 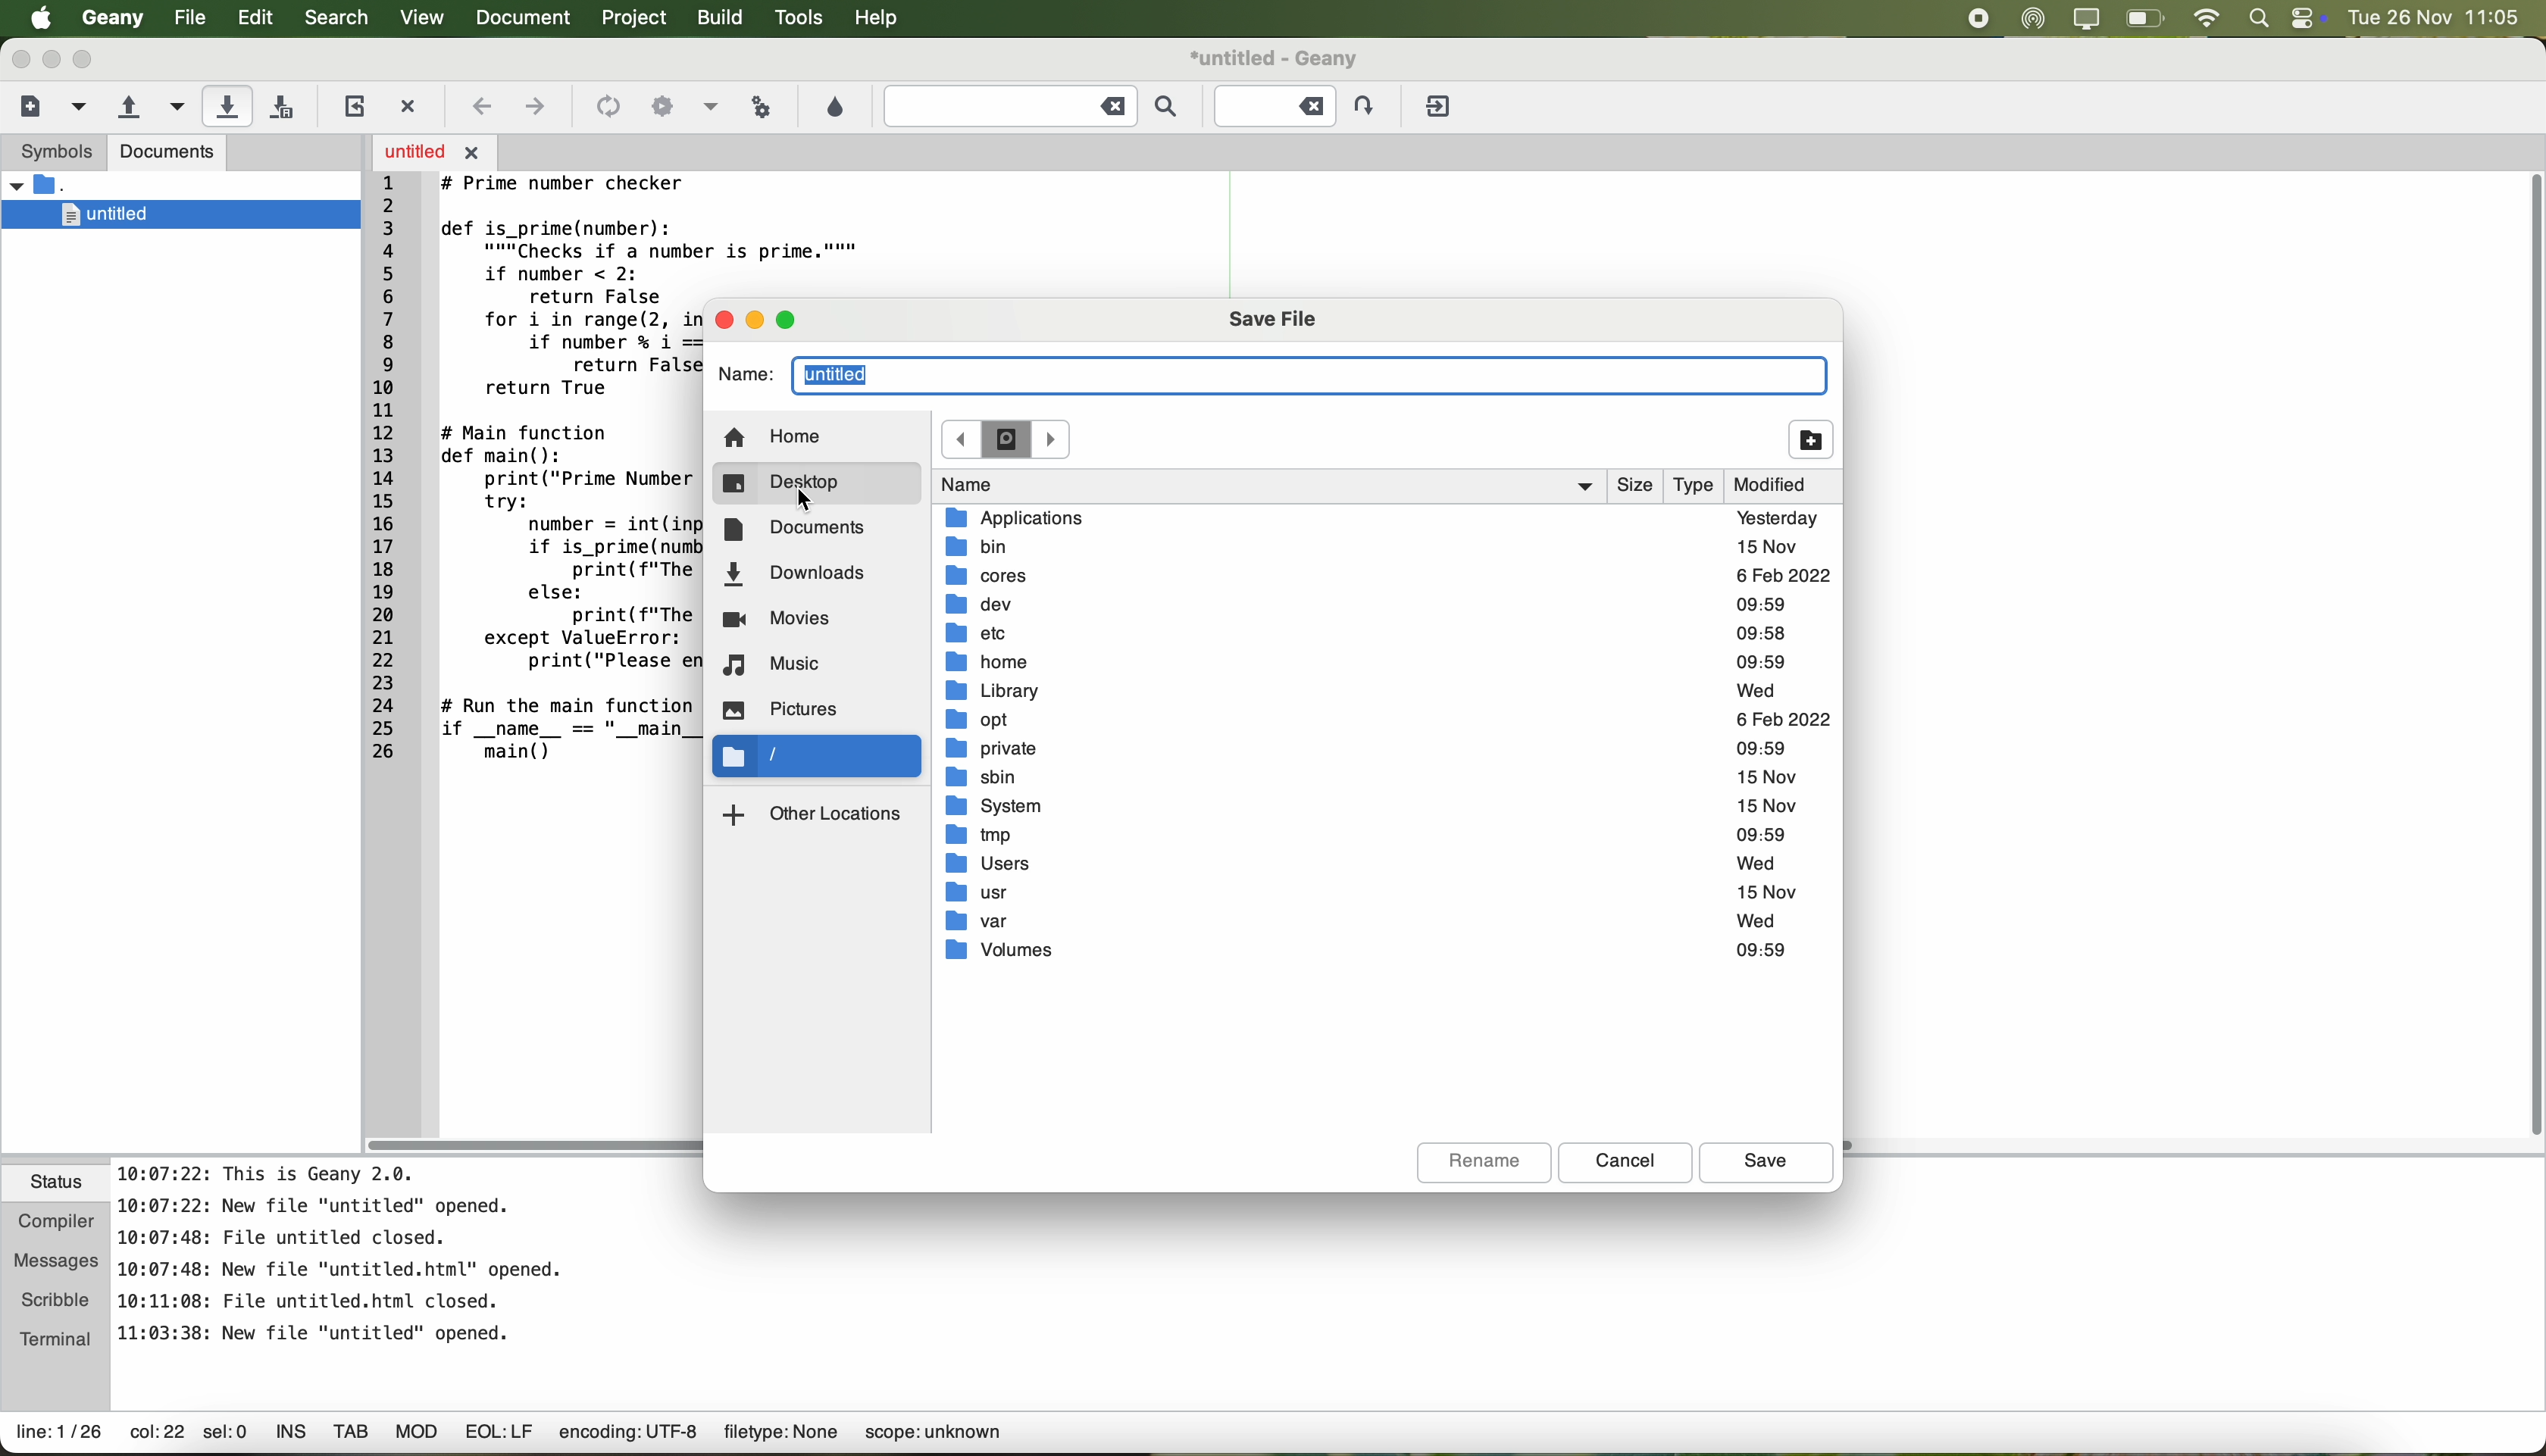 I want to click on home, so click(x=1366, y=662).